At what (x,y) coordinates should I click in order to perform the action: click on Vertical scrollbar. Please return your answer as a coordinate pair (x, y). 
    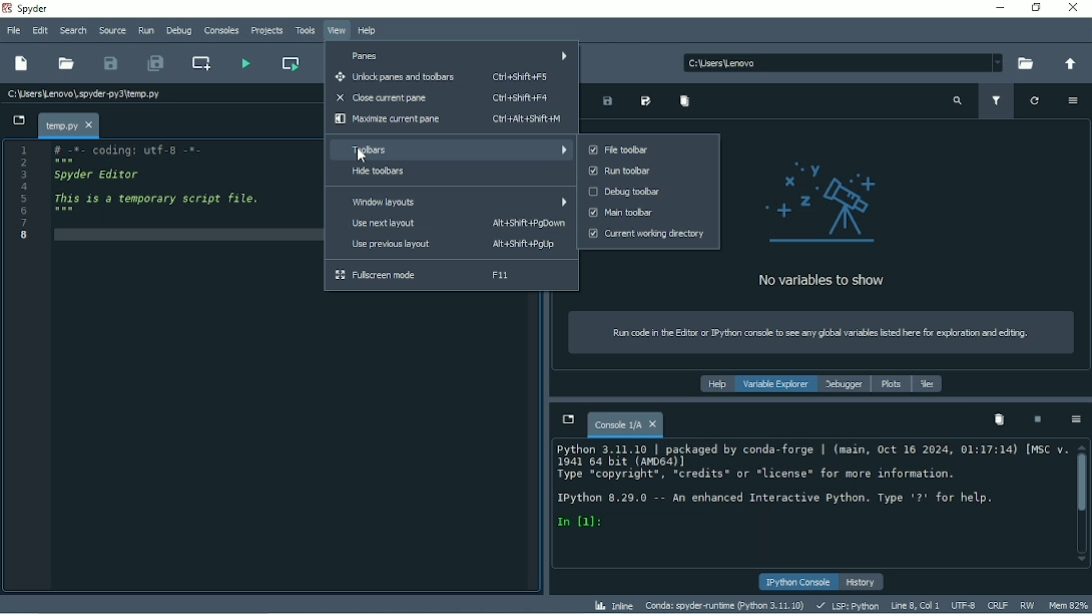
    Looking at the image, I should click on (1082, 483).